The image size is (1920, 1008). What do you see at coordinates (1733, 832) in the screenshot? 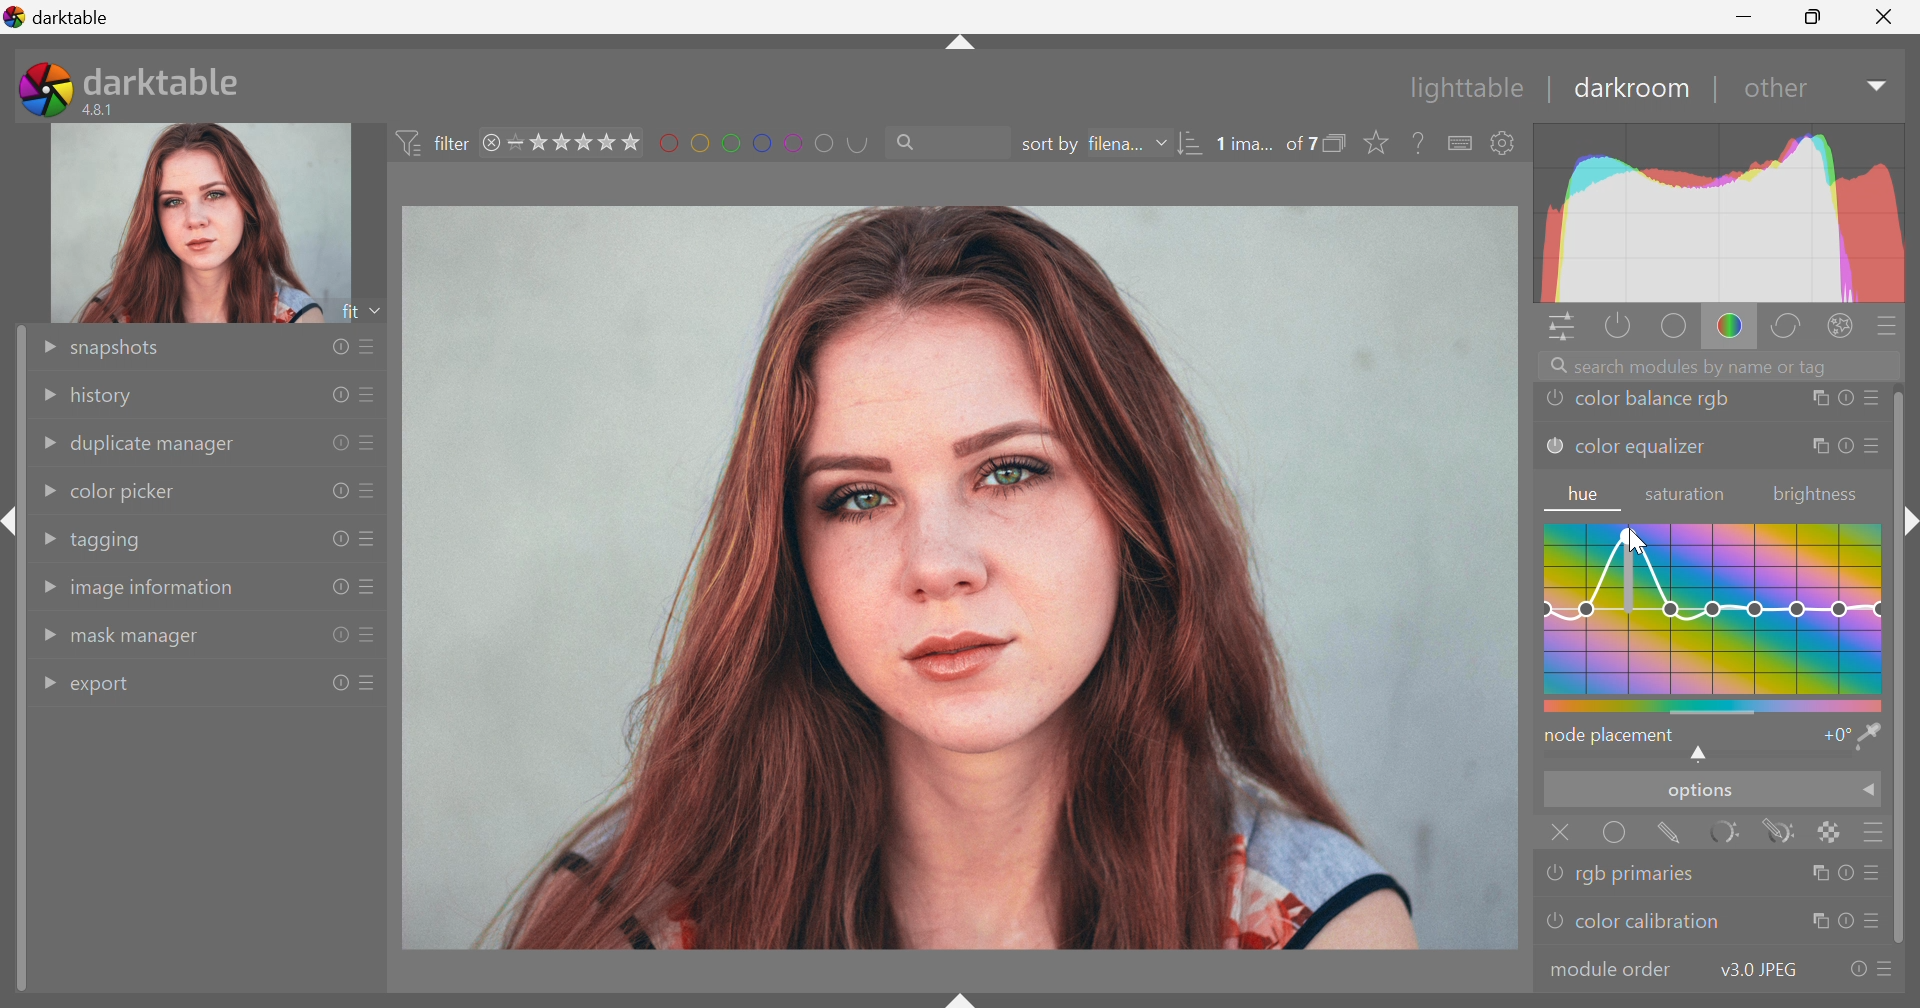
I see `parametric mask` at bounding box center [1733, 832].